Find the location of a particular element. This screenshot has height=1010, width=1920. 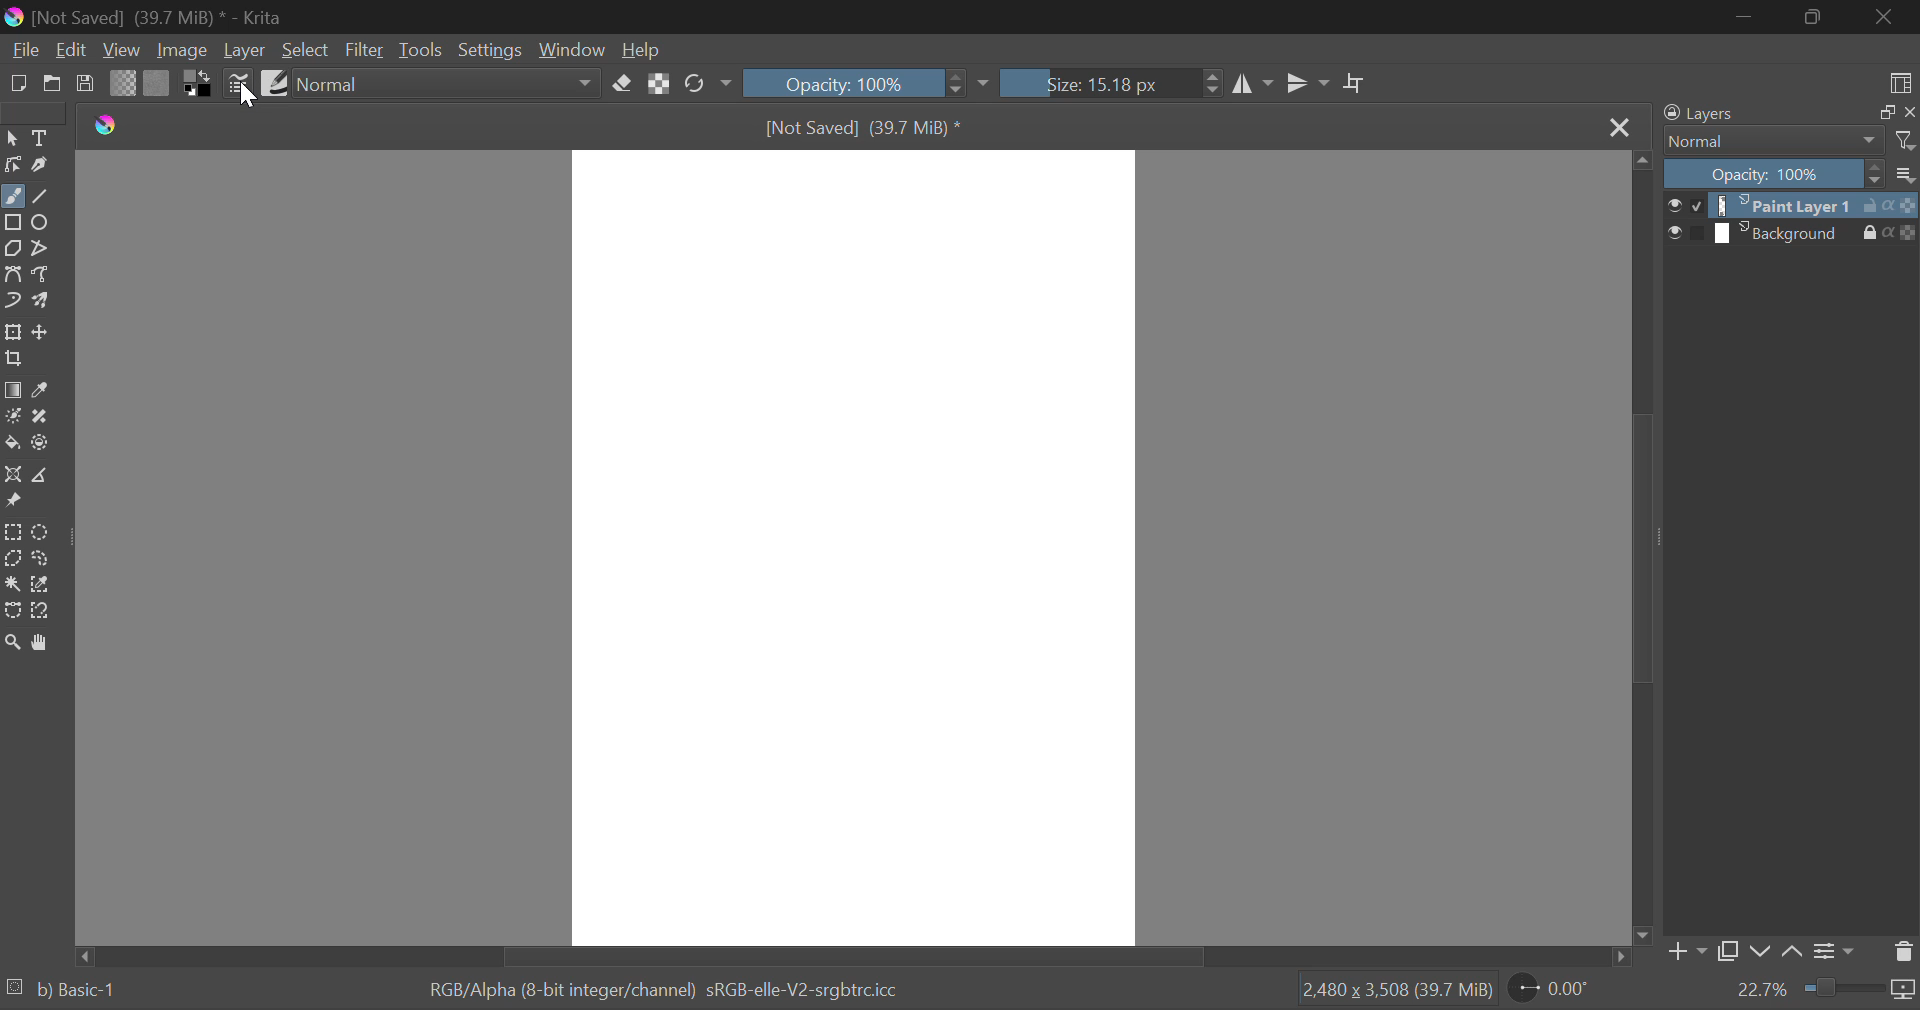

Assistant Tool is located at coordinates (14, 475).